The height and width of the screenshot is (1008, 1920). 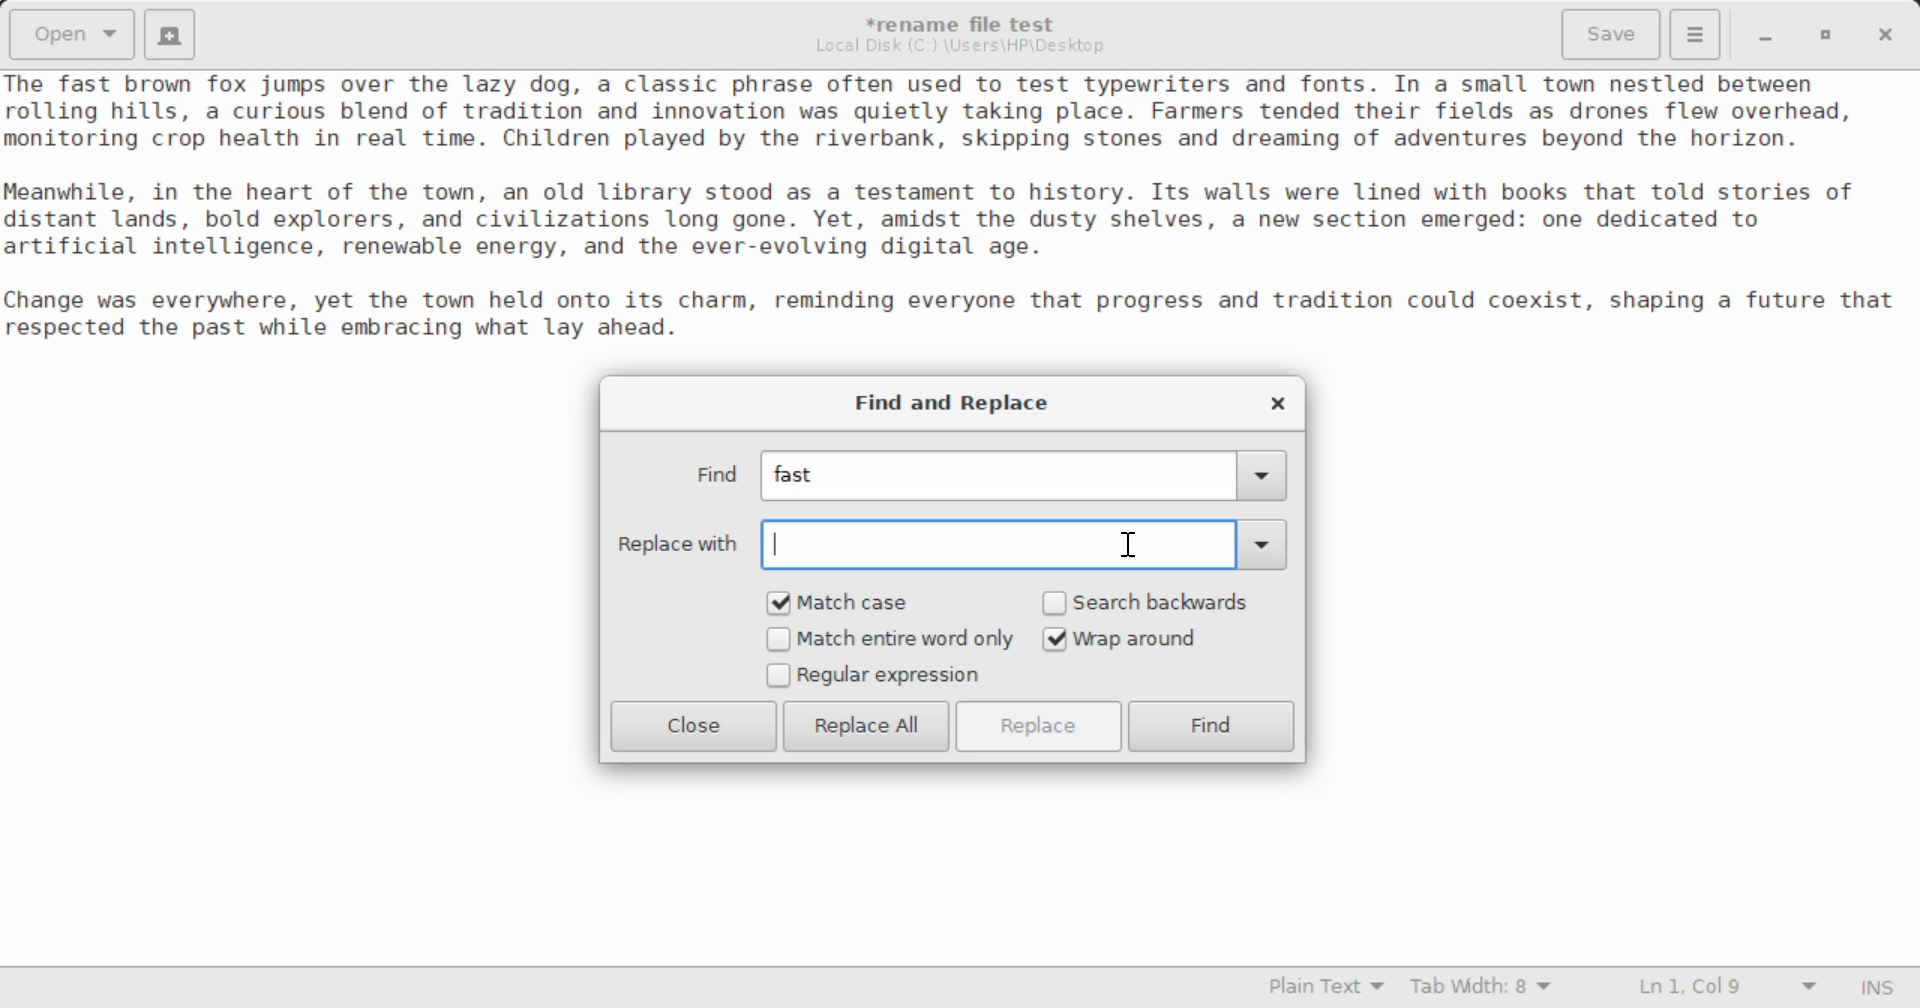 I want to click on Replace All , so click(x=866, y=726).